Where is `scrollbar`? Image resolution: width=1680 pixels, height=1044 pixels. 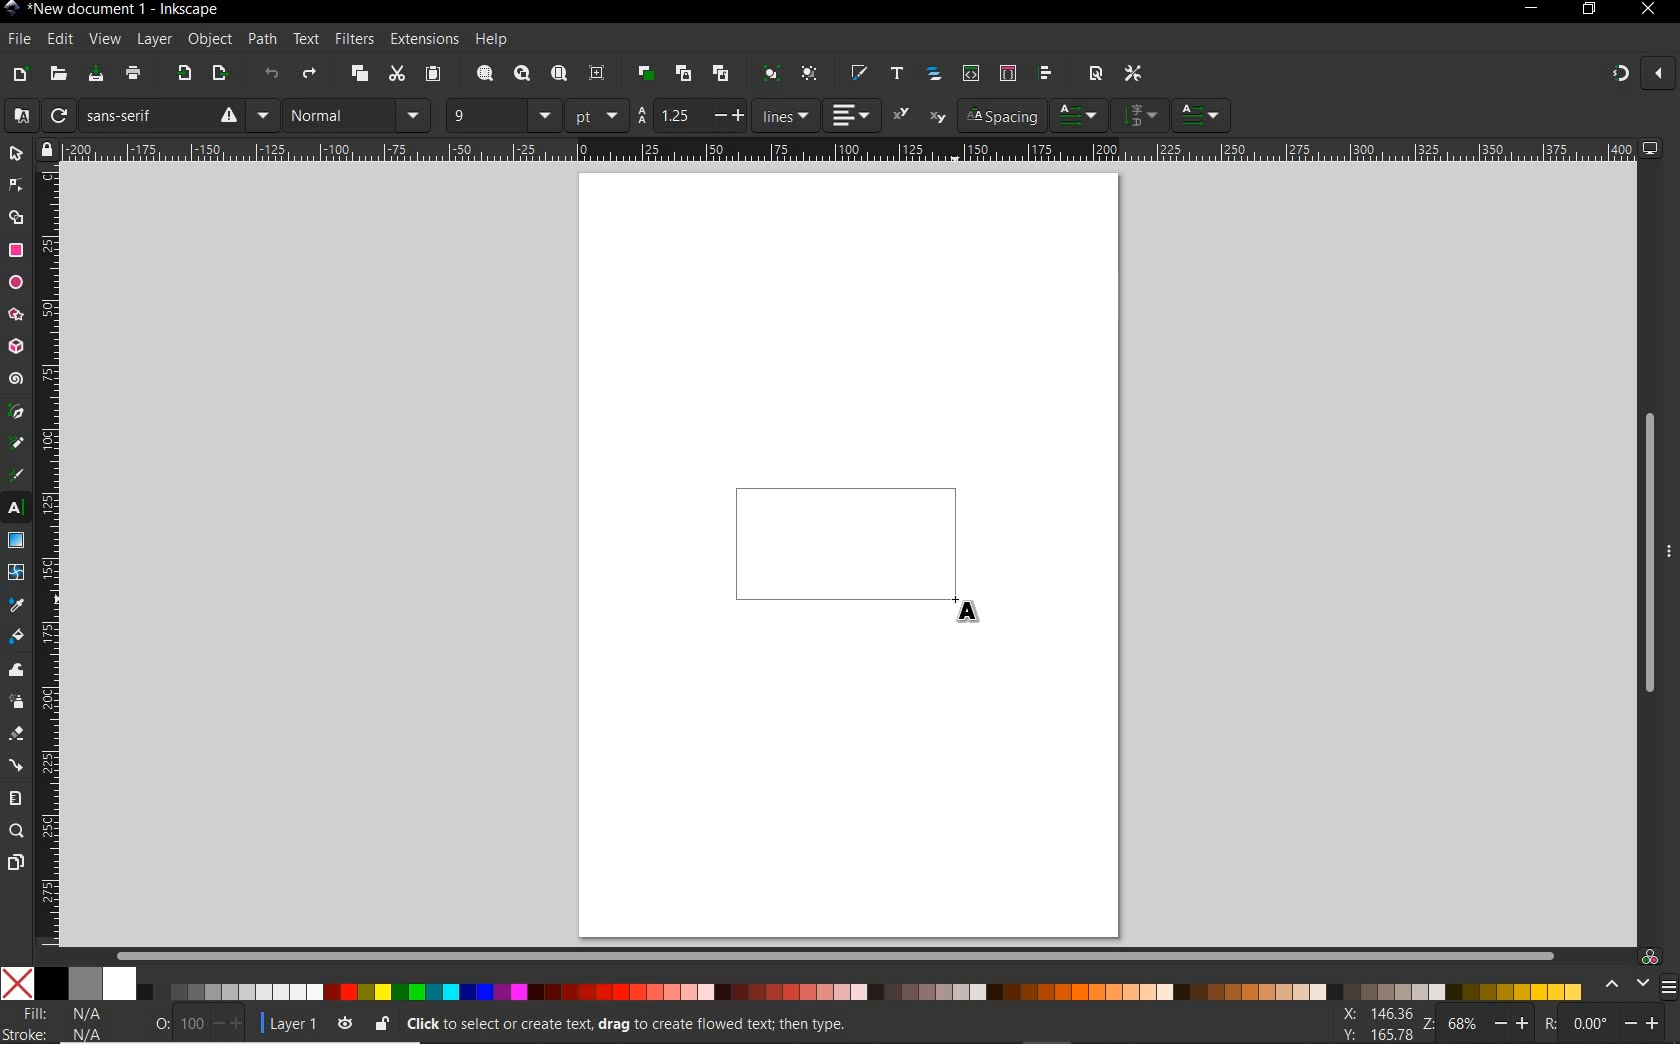 scrollbar is located at coordinates (1647, 555).